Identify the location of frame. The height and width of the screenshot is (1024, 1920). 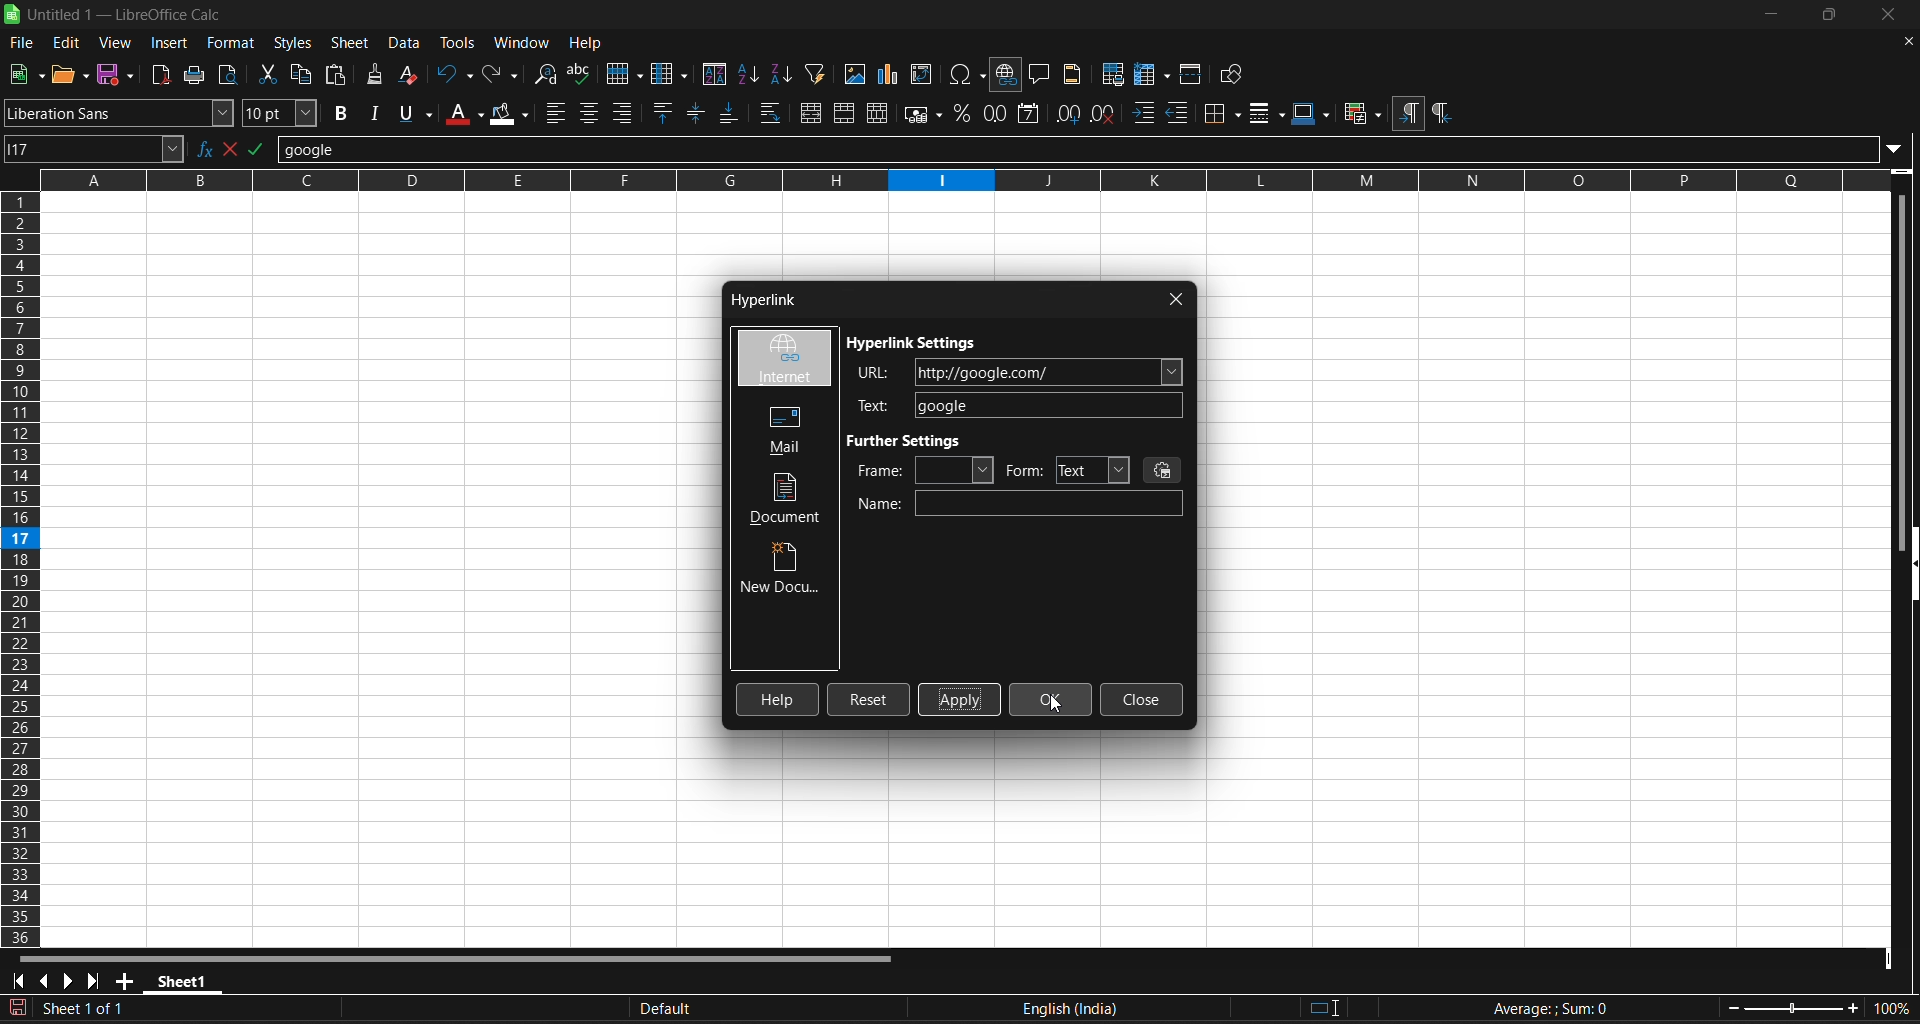
(924, 470).